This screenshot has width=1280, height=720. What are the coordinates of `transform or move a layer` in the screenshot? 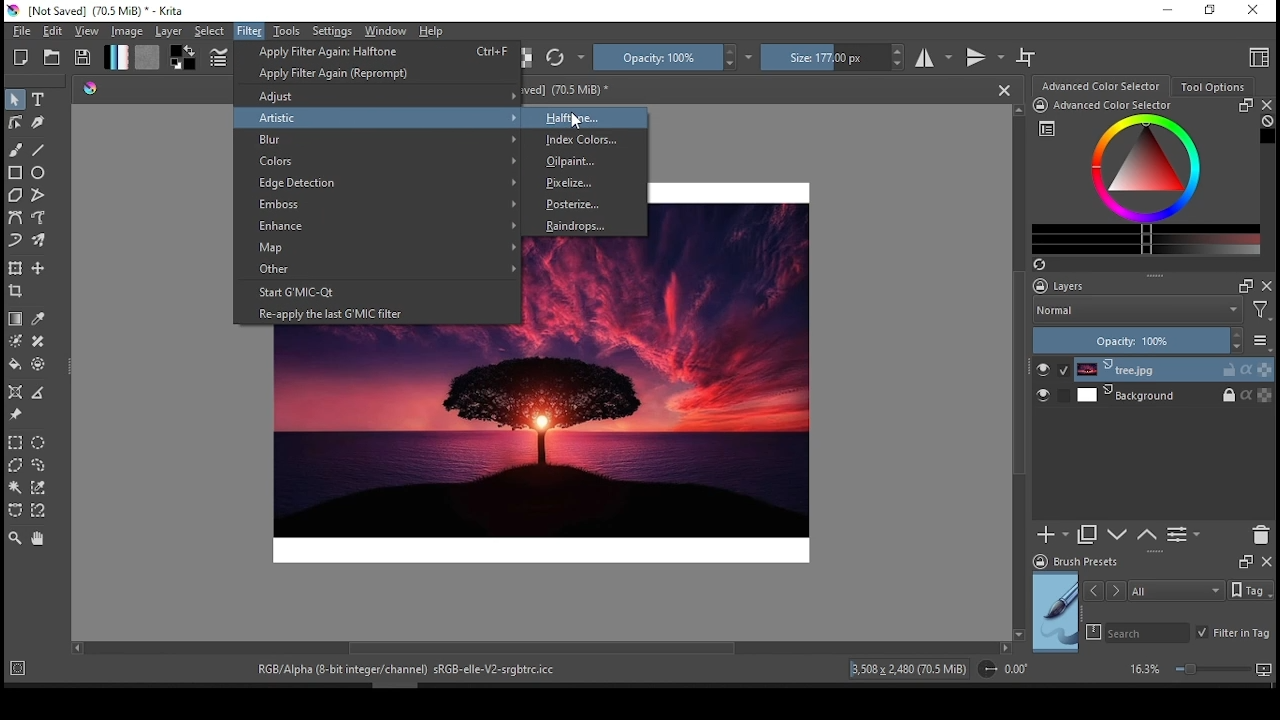 It's located at (15, 268).